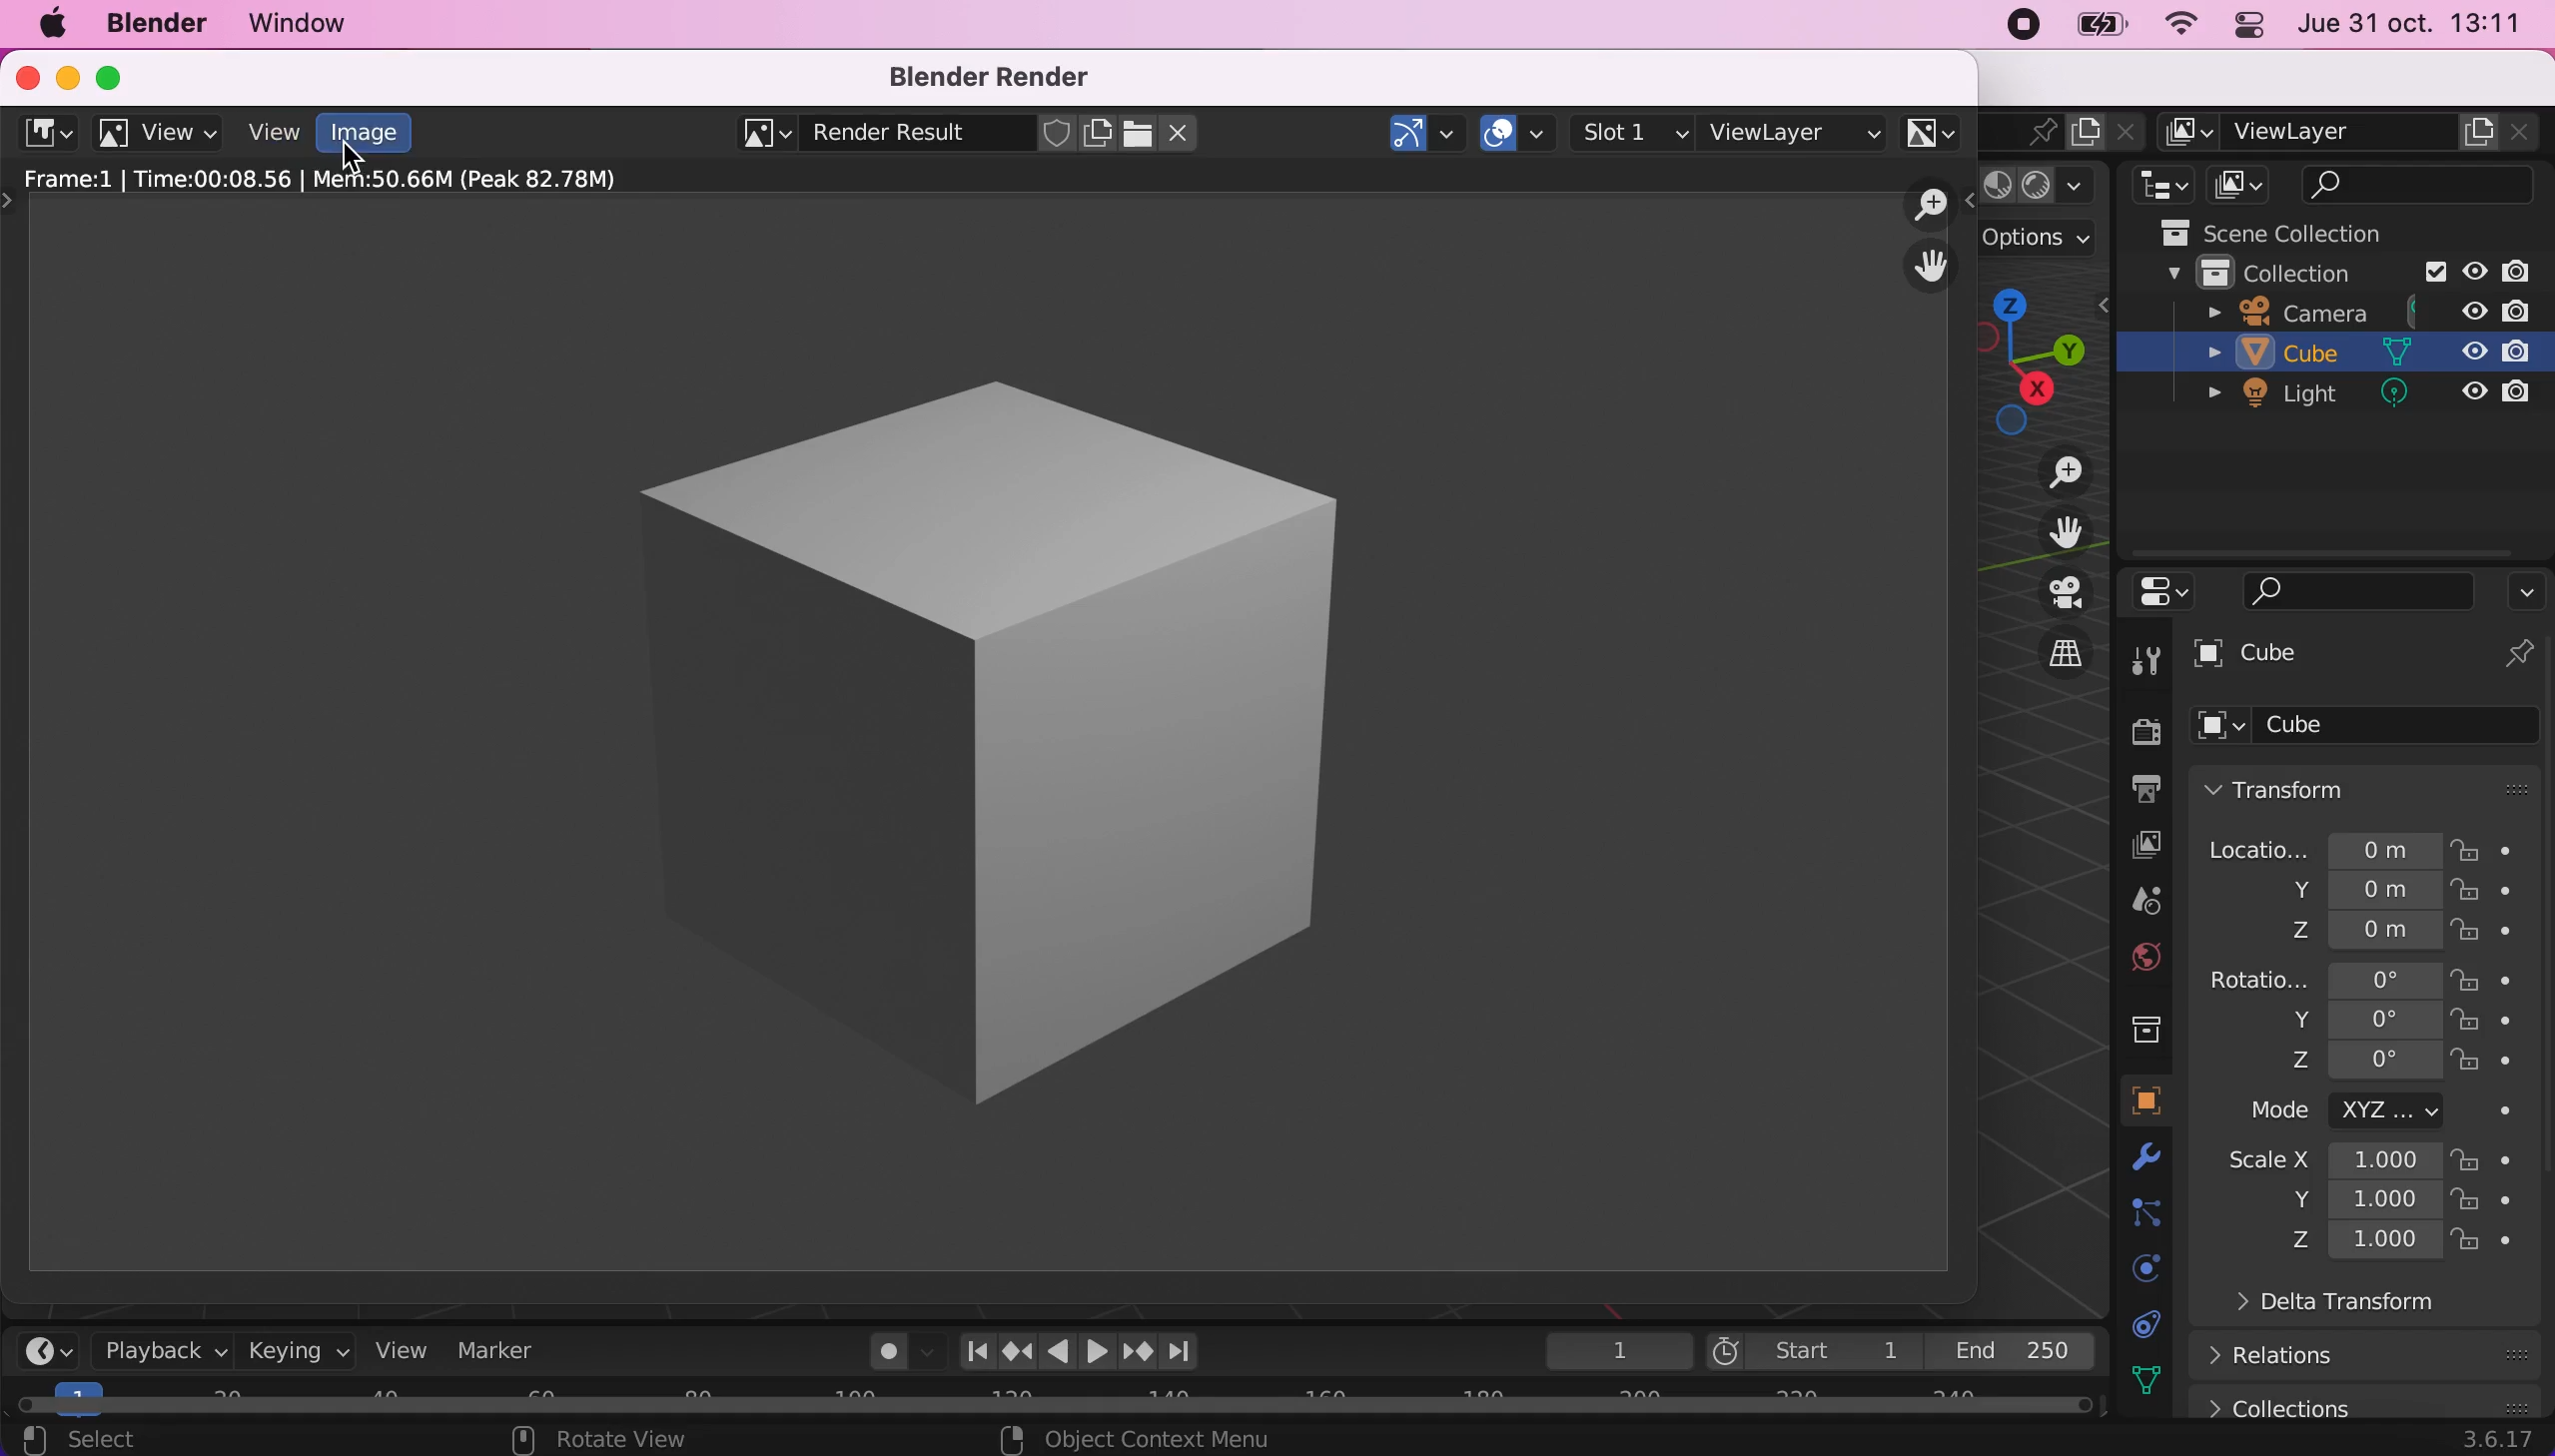 The width and height of the screenshot is (2555, 1456). What do you see at coordinates (2138, 844) in the screenshot?
I see `view layer` at bounding box center [2138, 844].